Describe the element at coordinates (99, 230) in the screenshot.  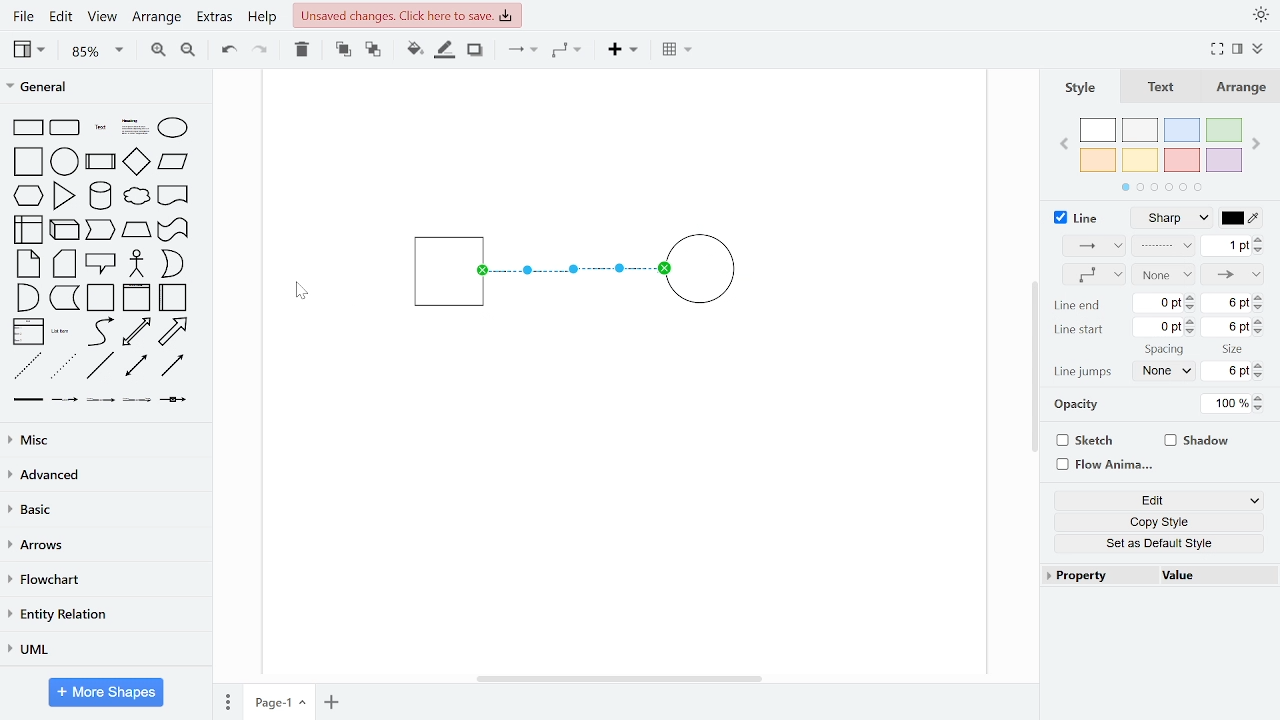
I see `step` at that location.